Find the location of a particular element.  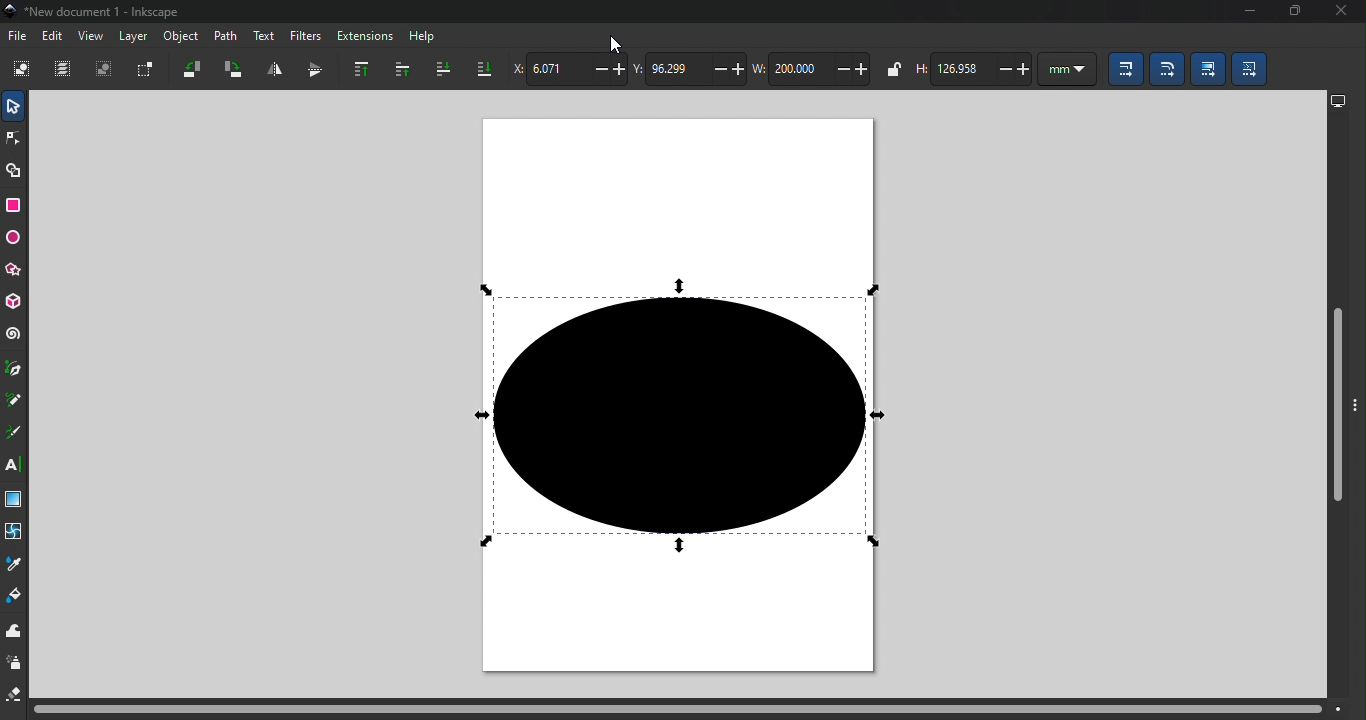

spray is located at coordinates (15, 664).